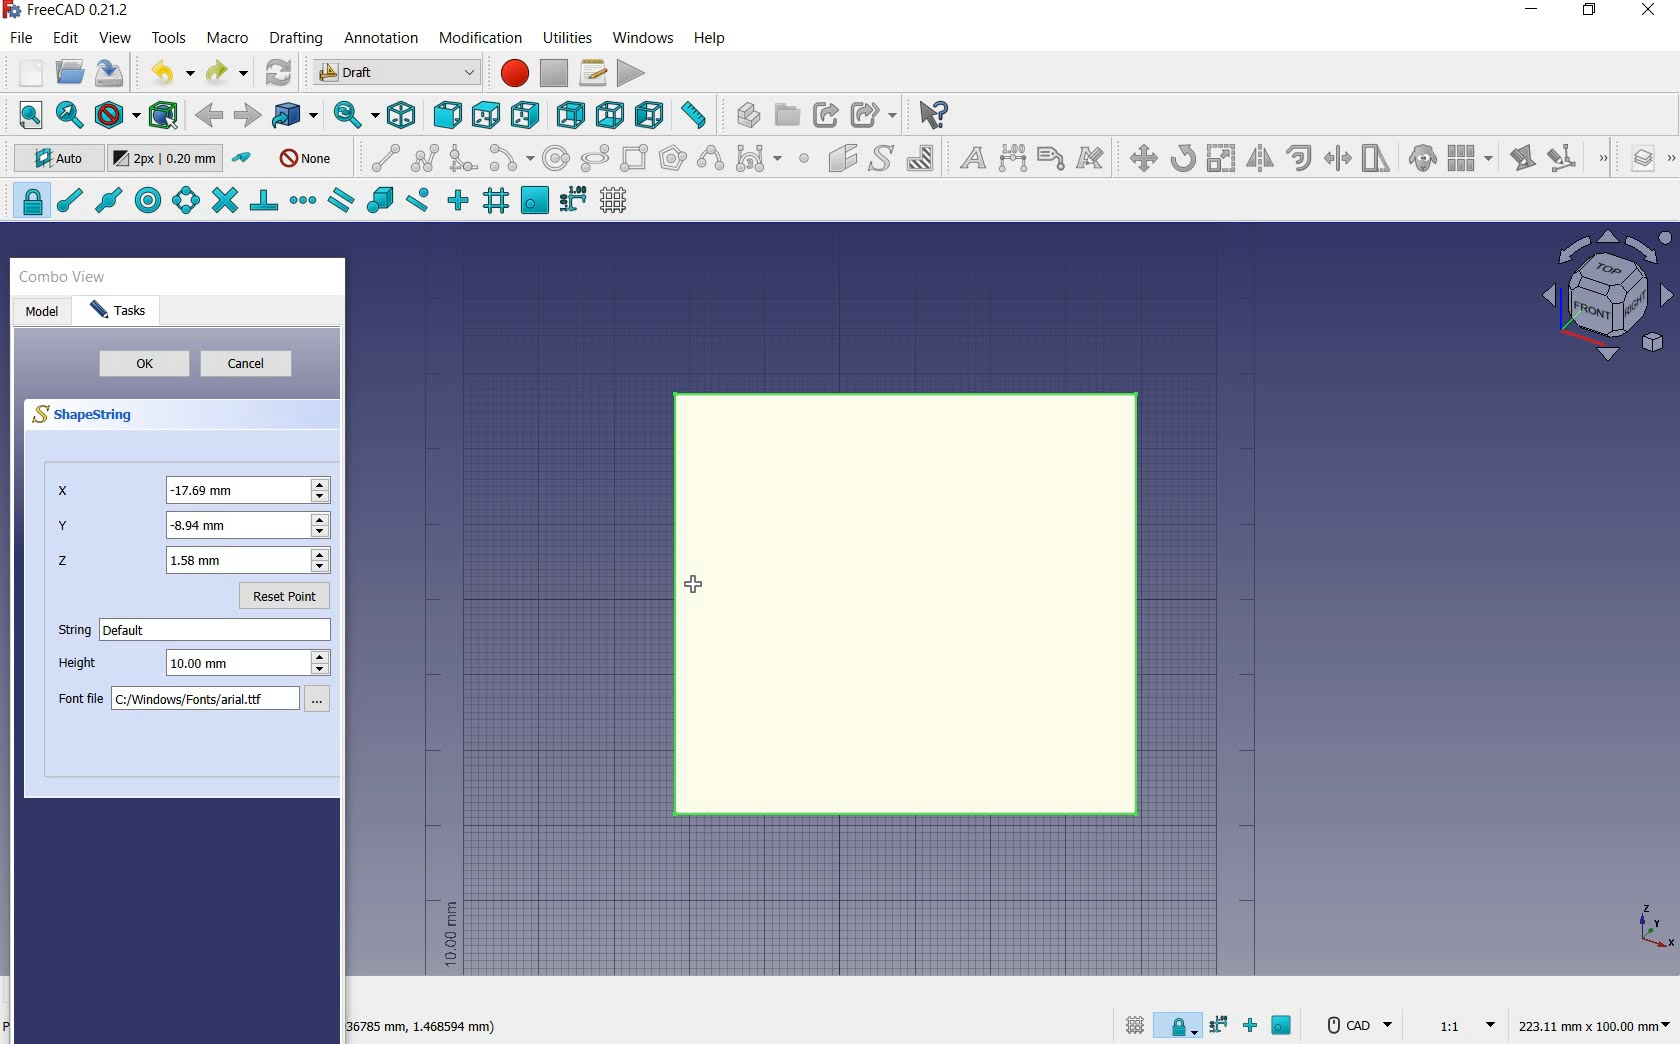 The image size is (1680, 1044). Describe the element at coordinates (696, 115) in the screenshot. I see `measure distance` at that location.